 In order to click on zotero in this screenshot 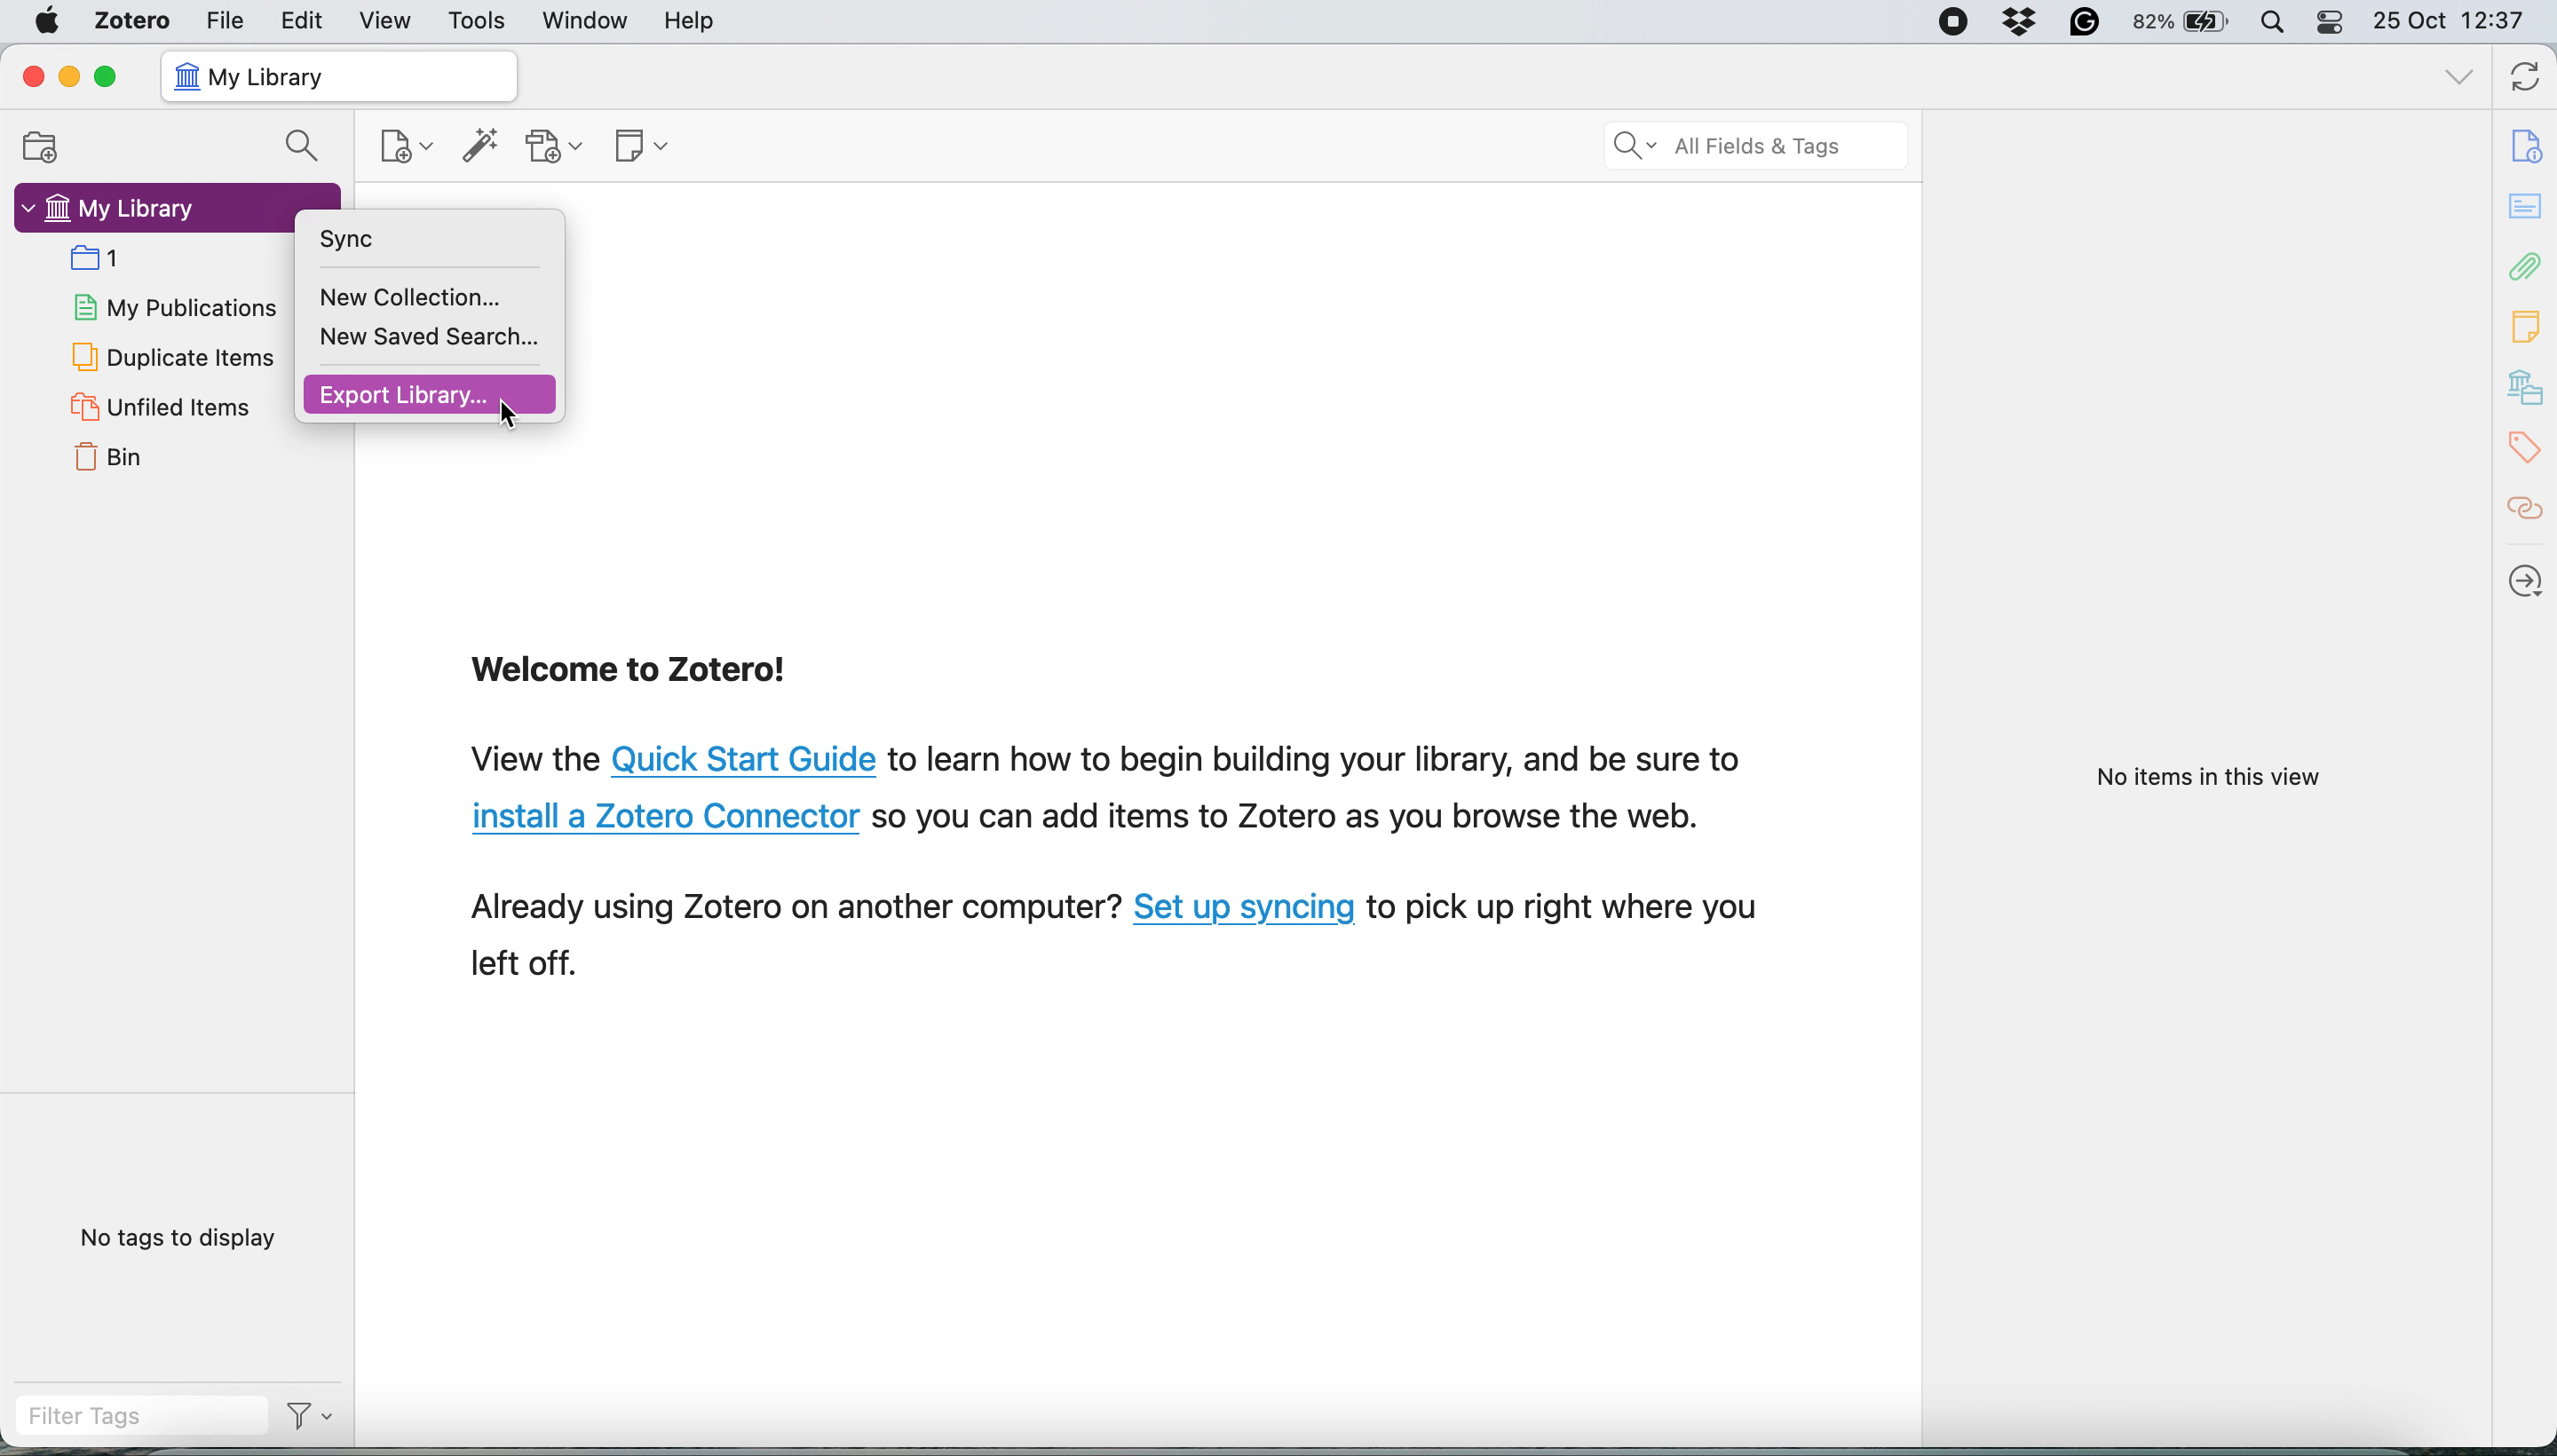, I will do `click(135, 18)`.